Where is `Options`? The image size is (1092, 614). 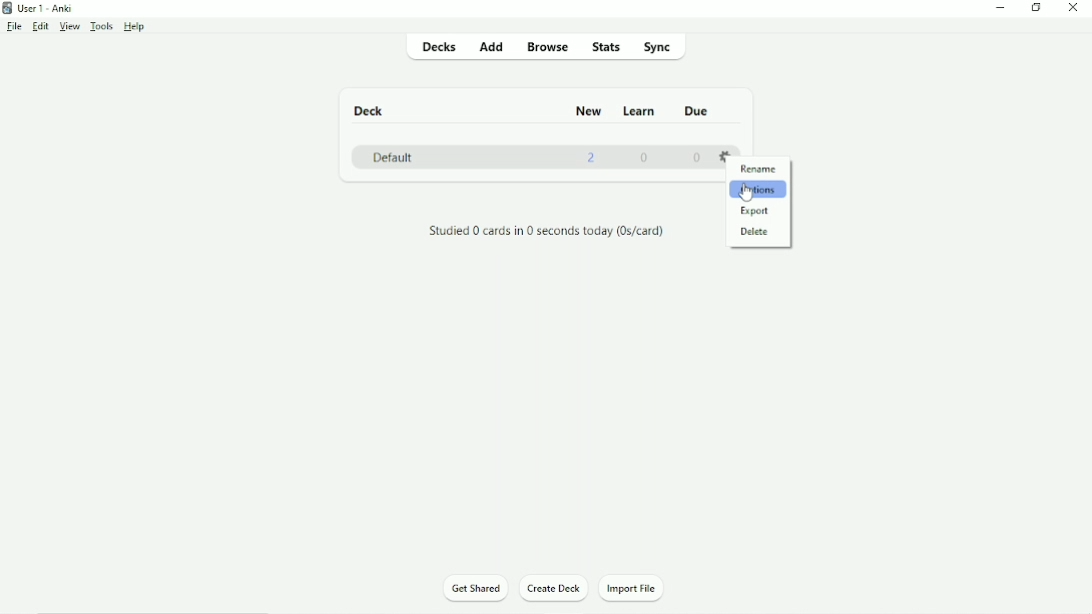
Options is located at coordinates (758, 191).